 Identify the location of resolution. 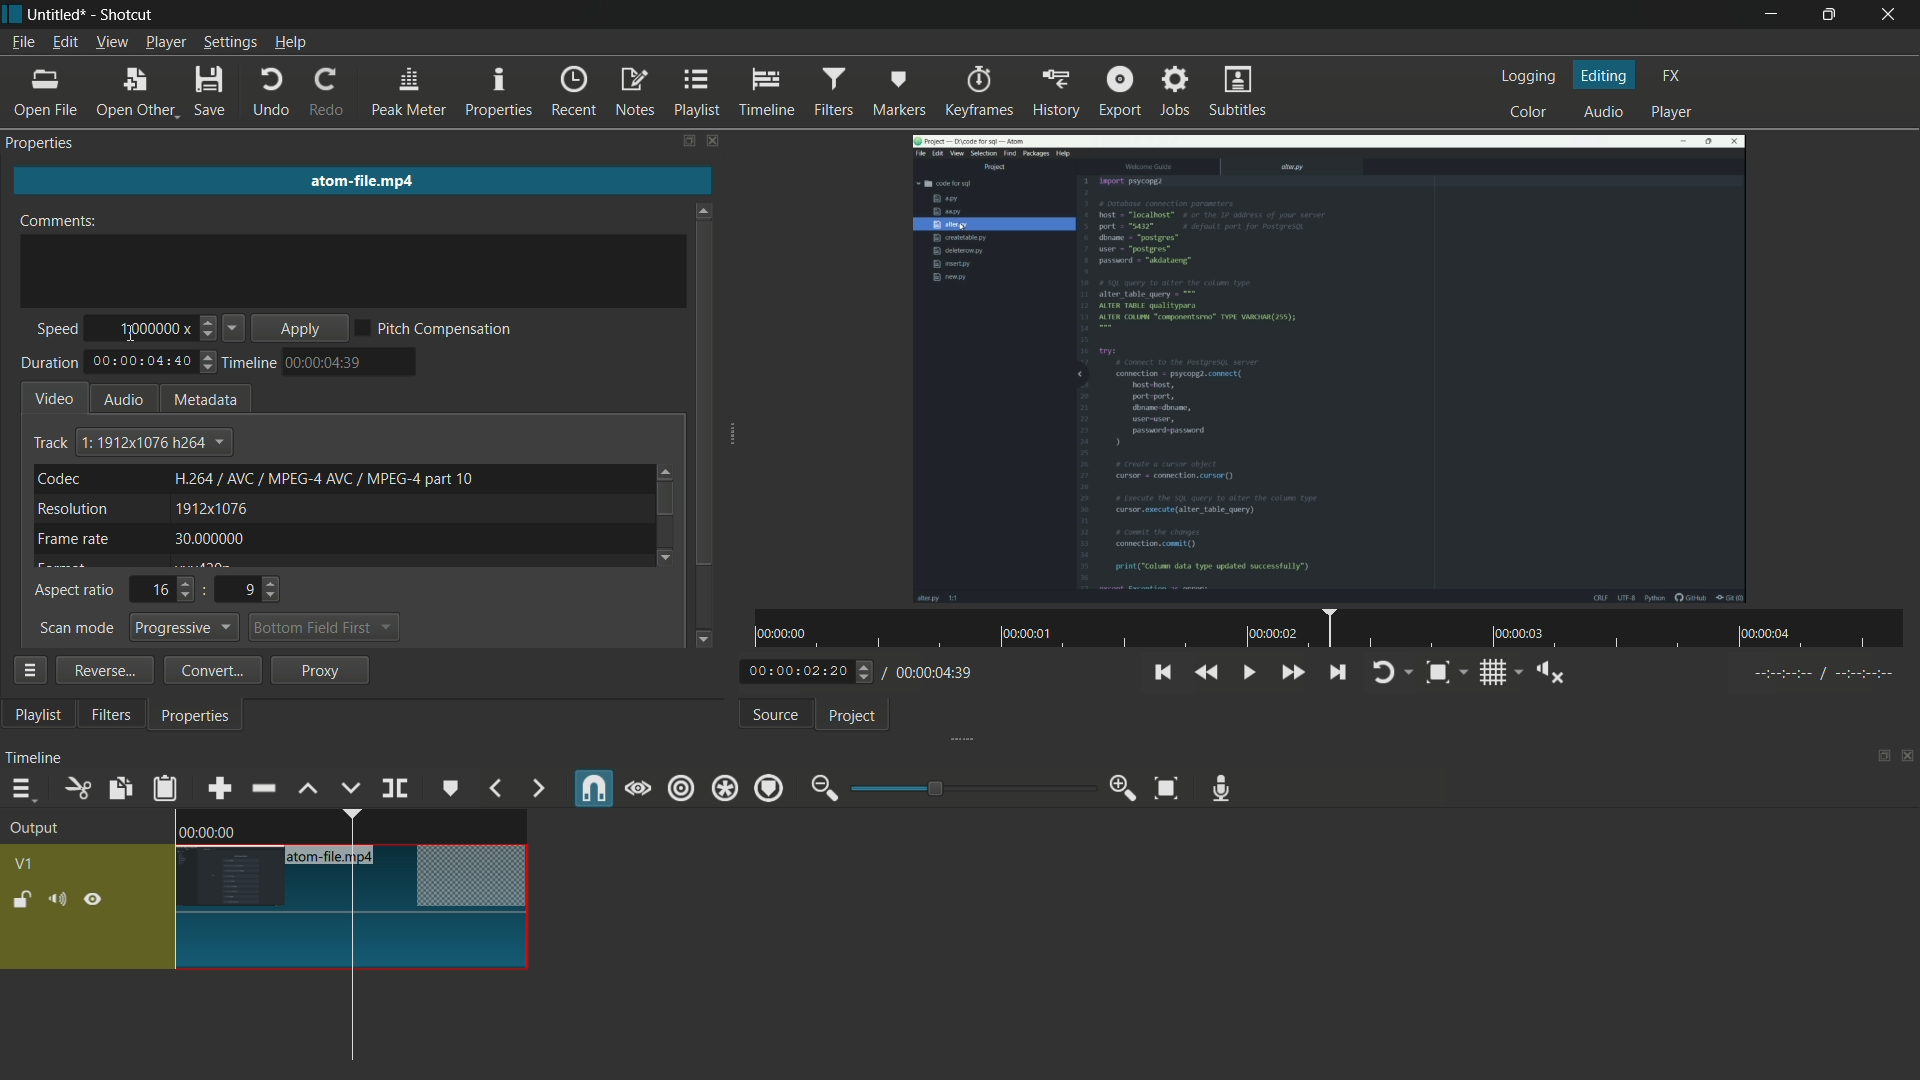
(72, 509).